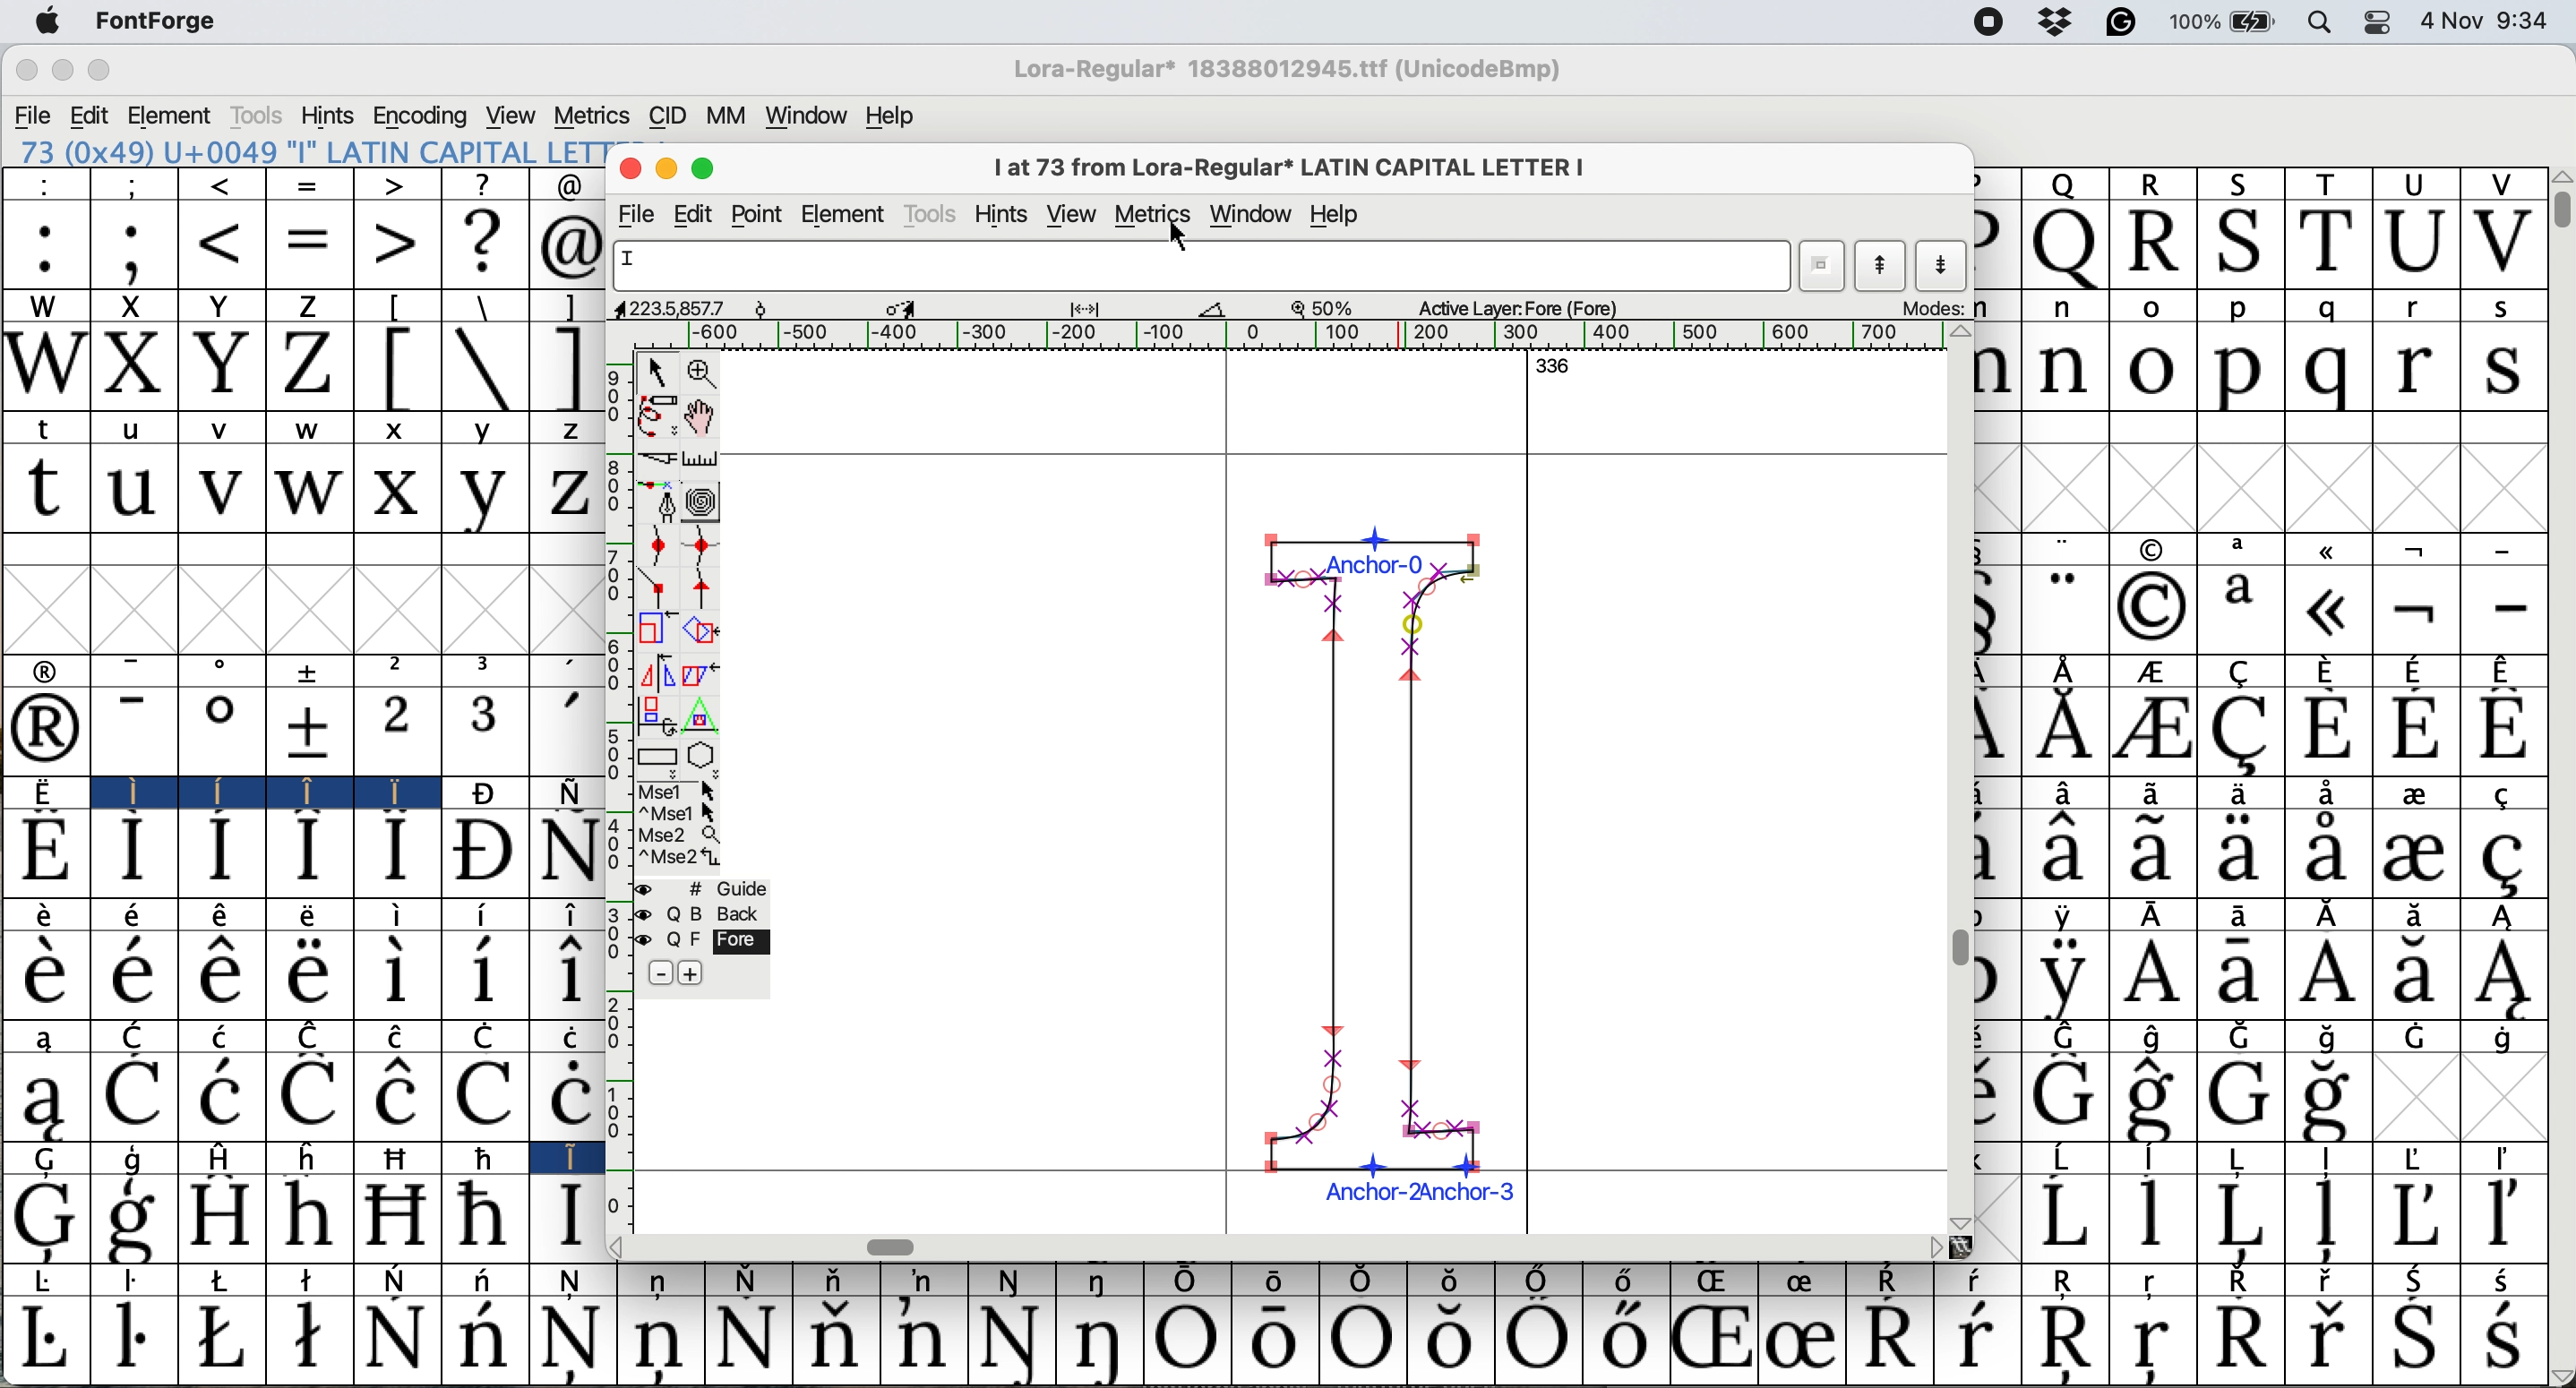  I want to click on Symbol, so click(2417, 795).